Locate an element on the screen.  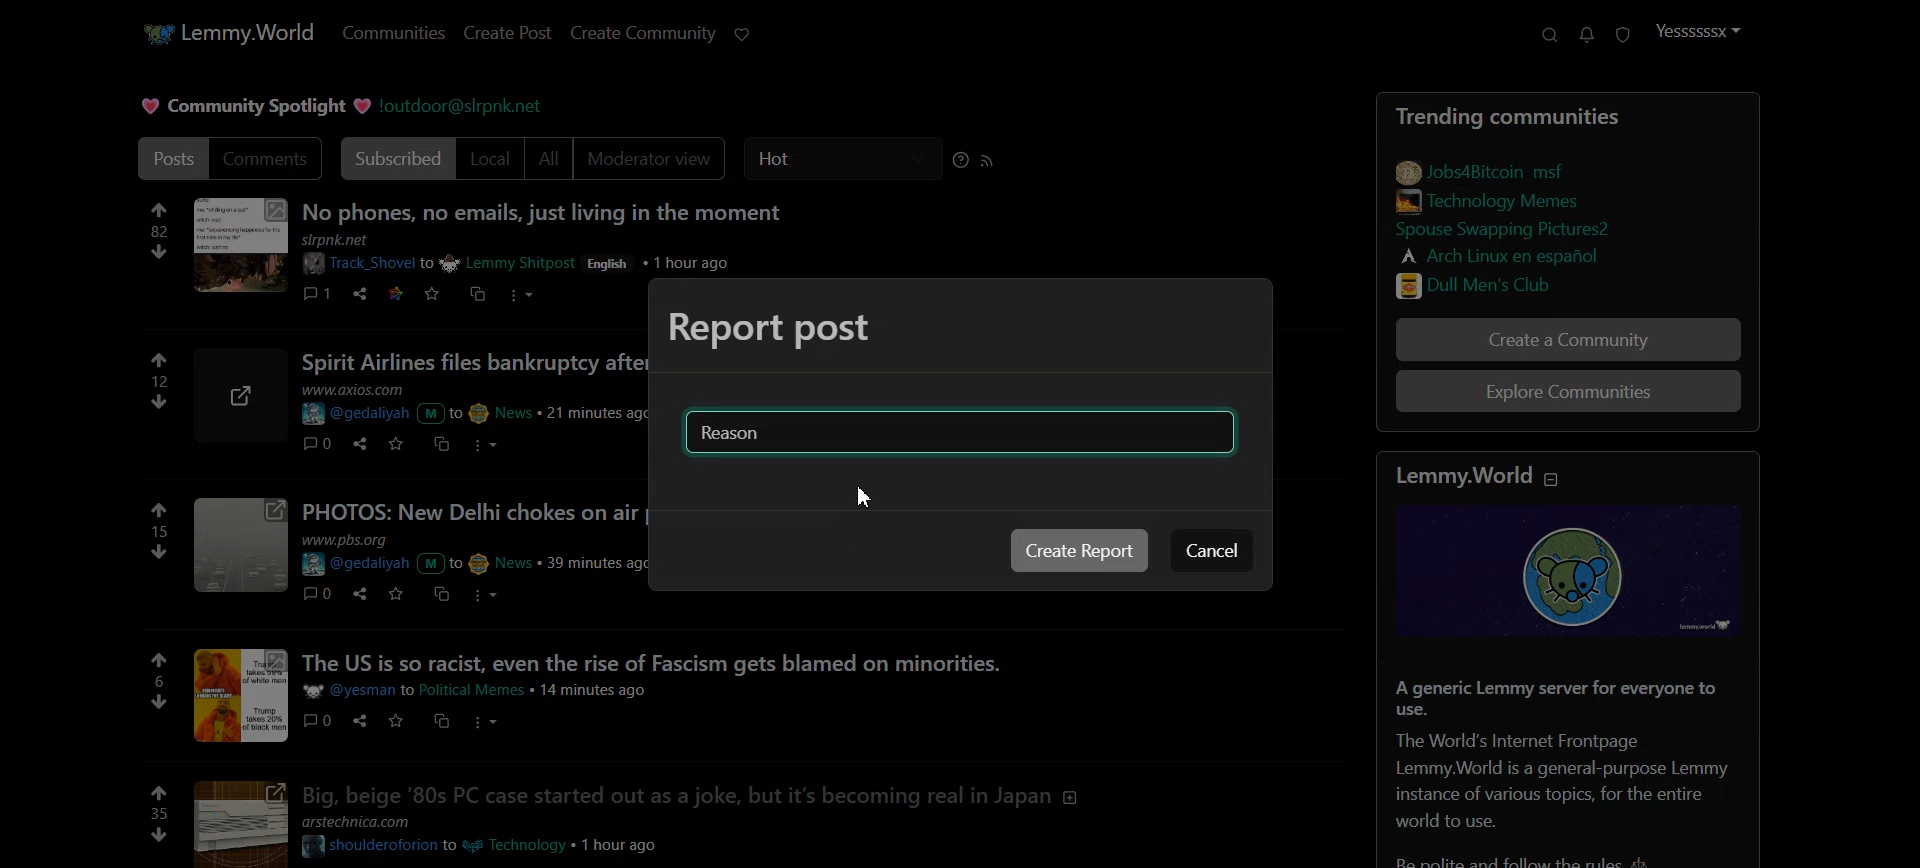
comments is located at coordinates (319, 720).